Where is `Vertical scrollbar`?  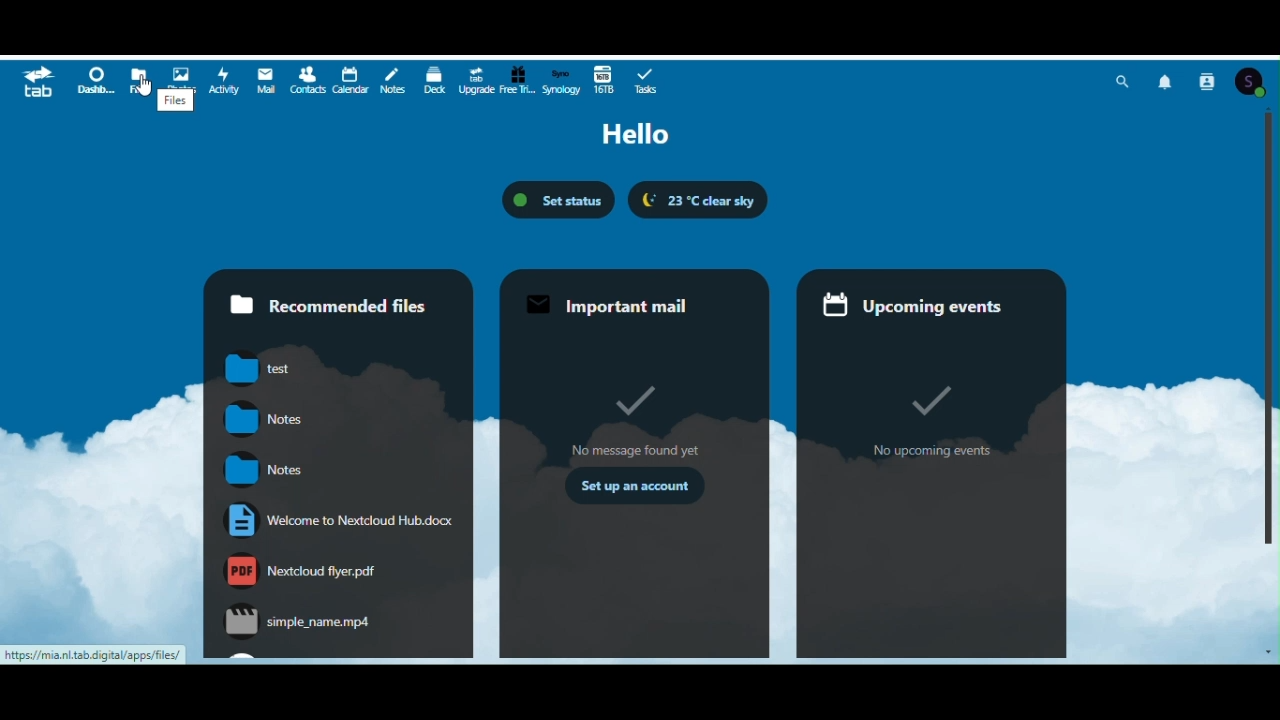
Vertical scrollbar is located at coordinates (1272, 343).